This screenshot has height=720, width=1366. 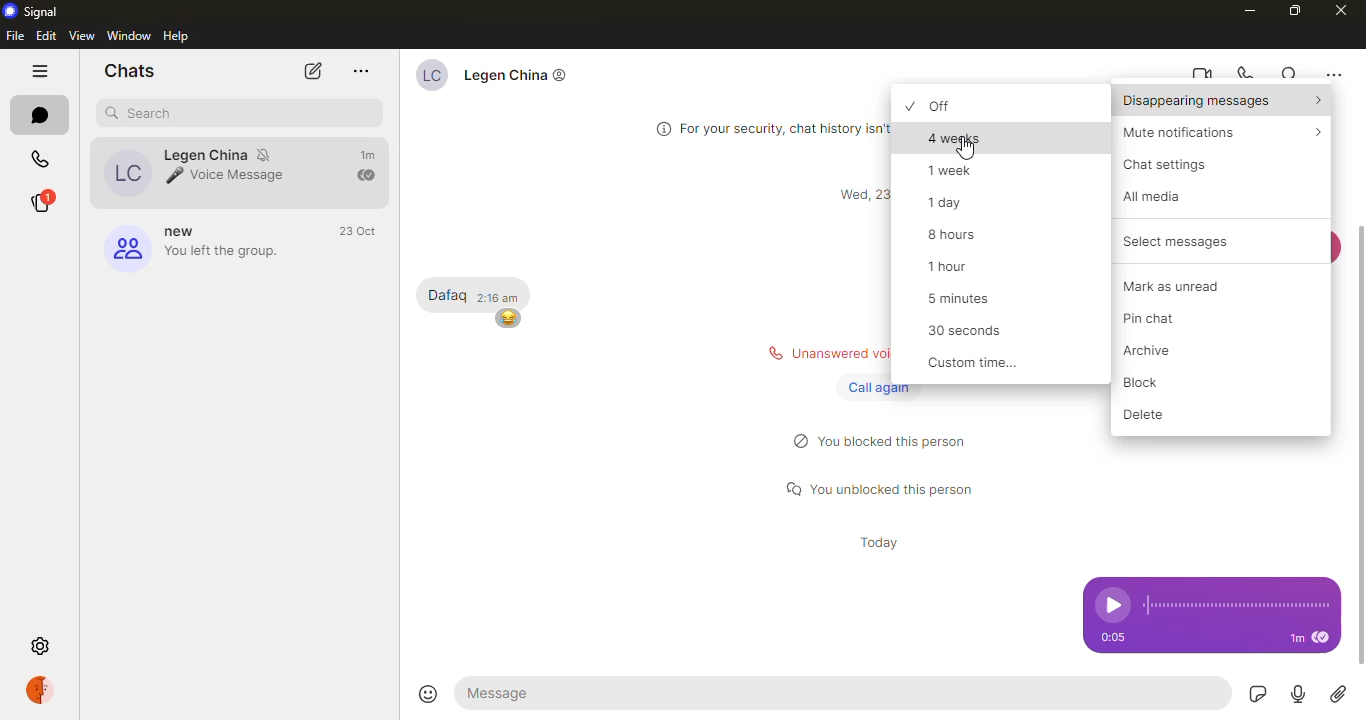 What do you see at coordinates (15, 36) in the screenshot?
I see `file` at bounding box center [15, 36].